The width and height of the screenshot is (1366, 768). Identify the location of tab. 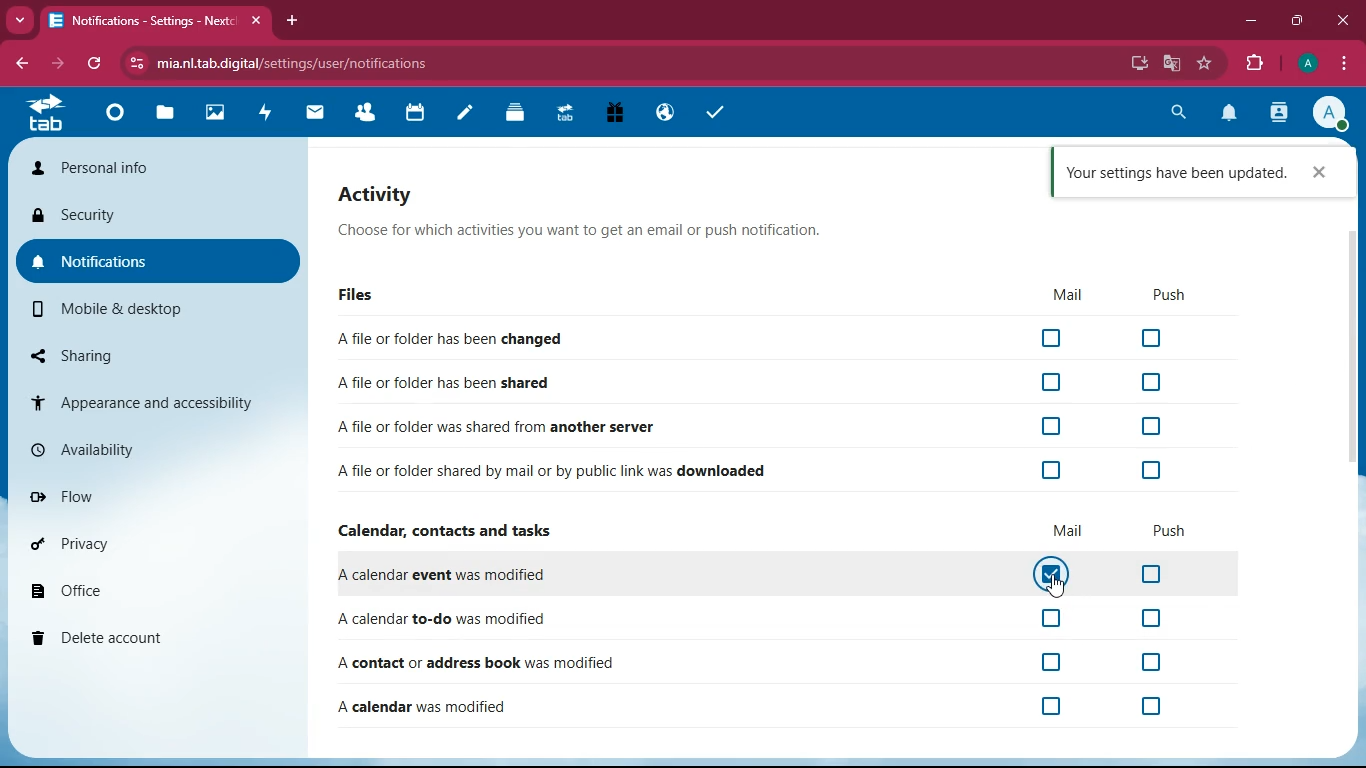
(50, 114).